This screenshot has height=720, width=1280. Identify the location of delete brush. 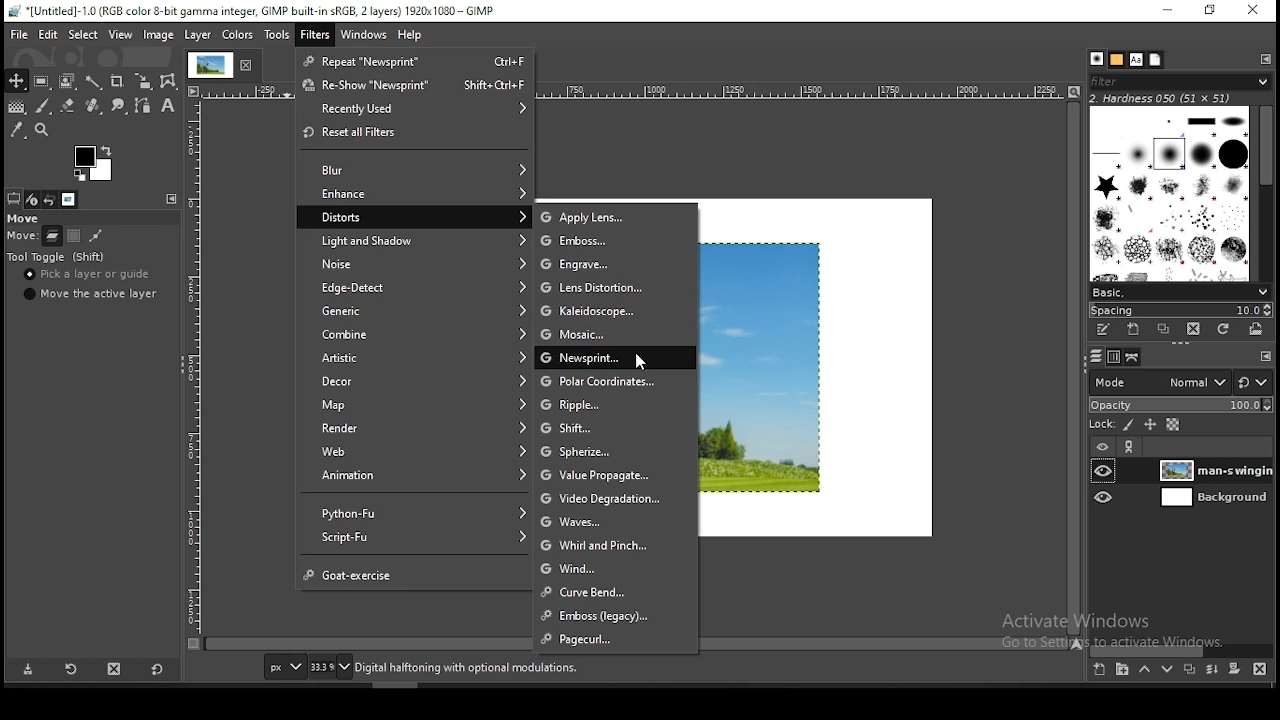
(1193, 329).